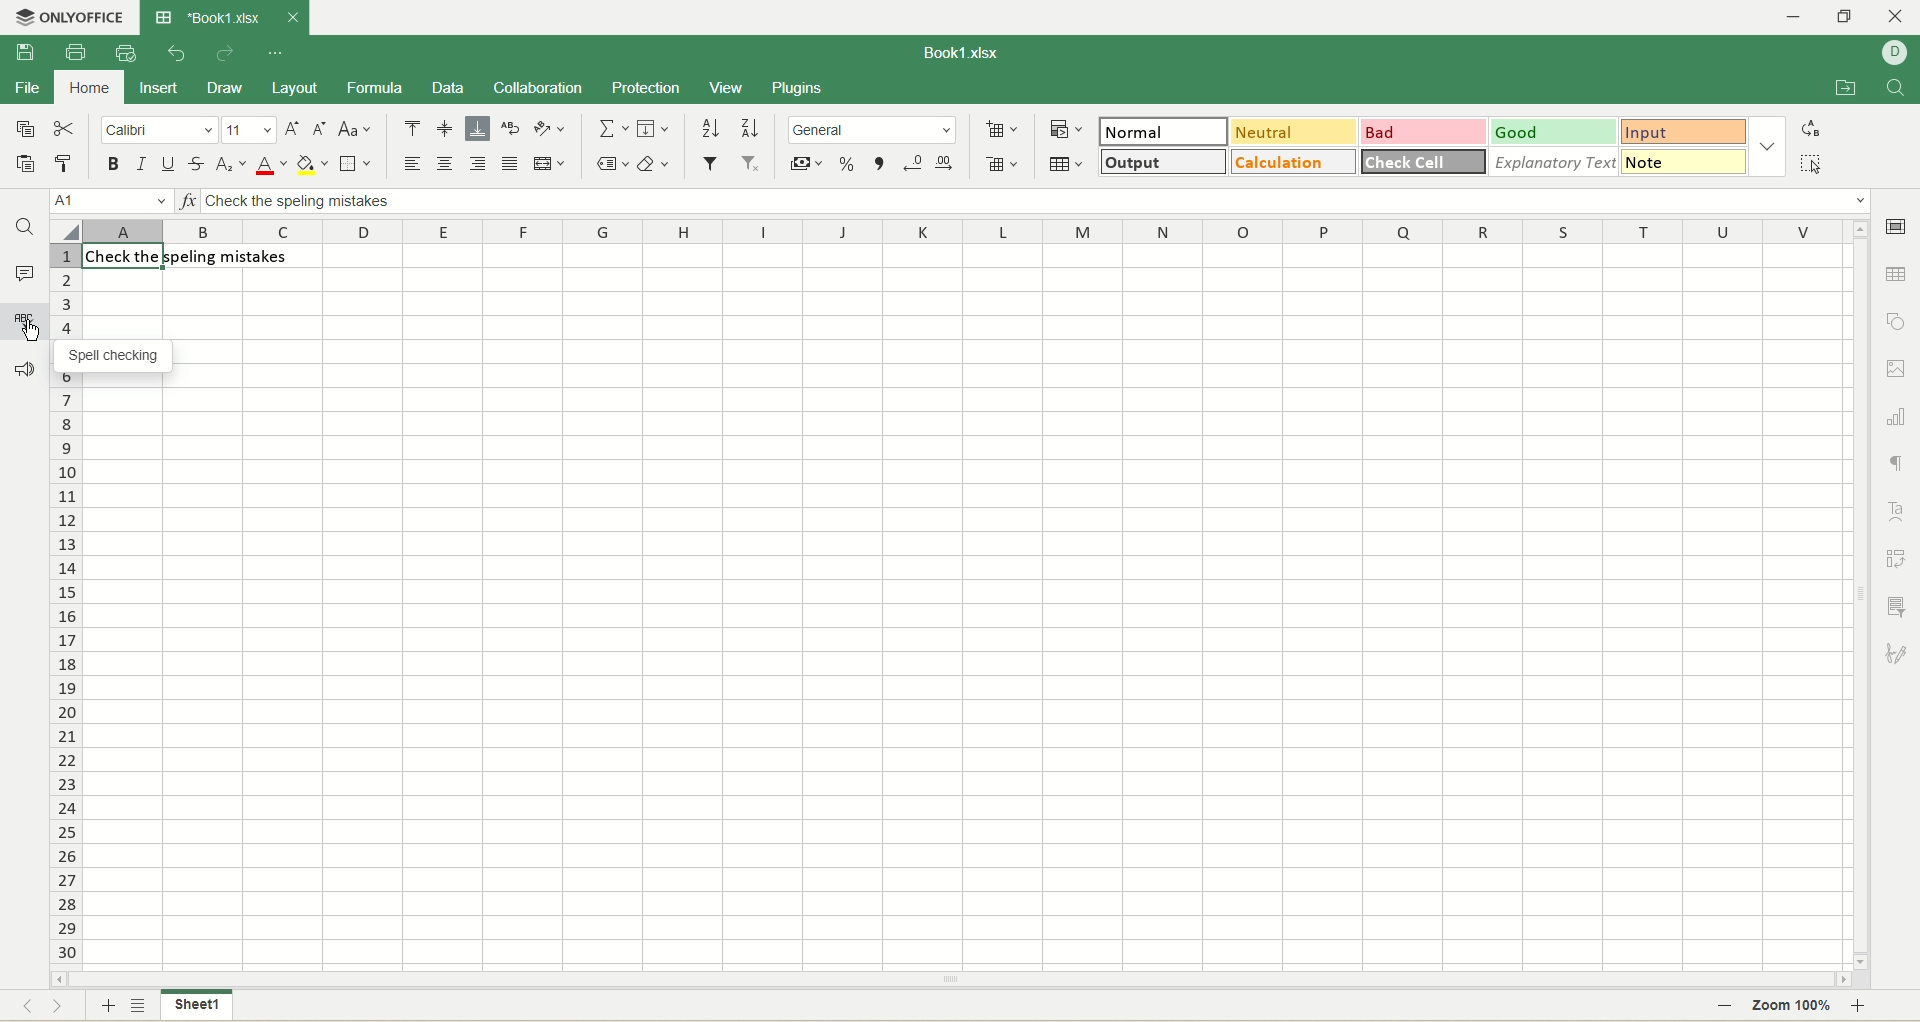  Describe the element at coordinates (175, 53) in the screenshot. I see `undo` at that location.